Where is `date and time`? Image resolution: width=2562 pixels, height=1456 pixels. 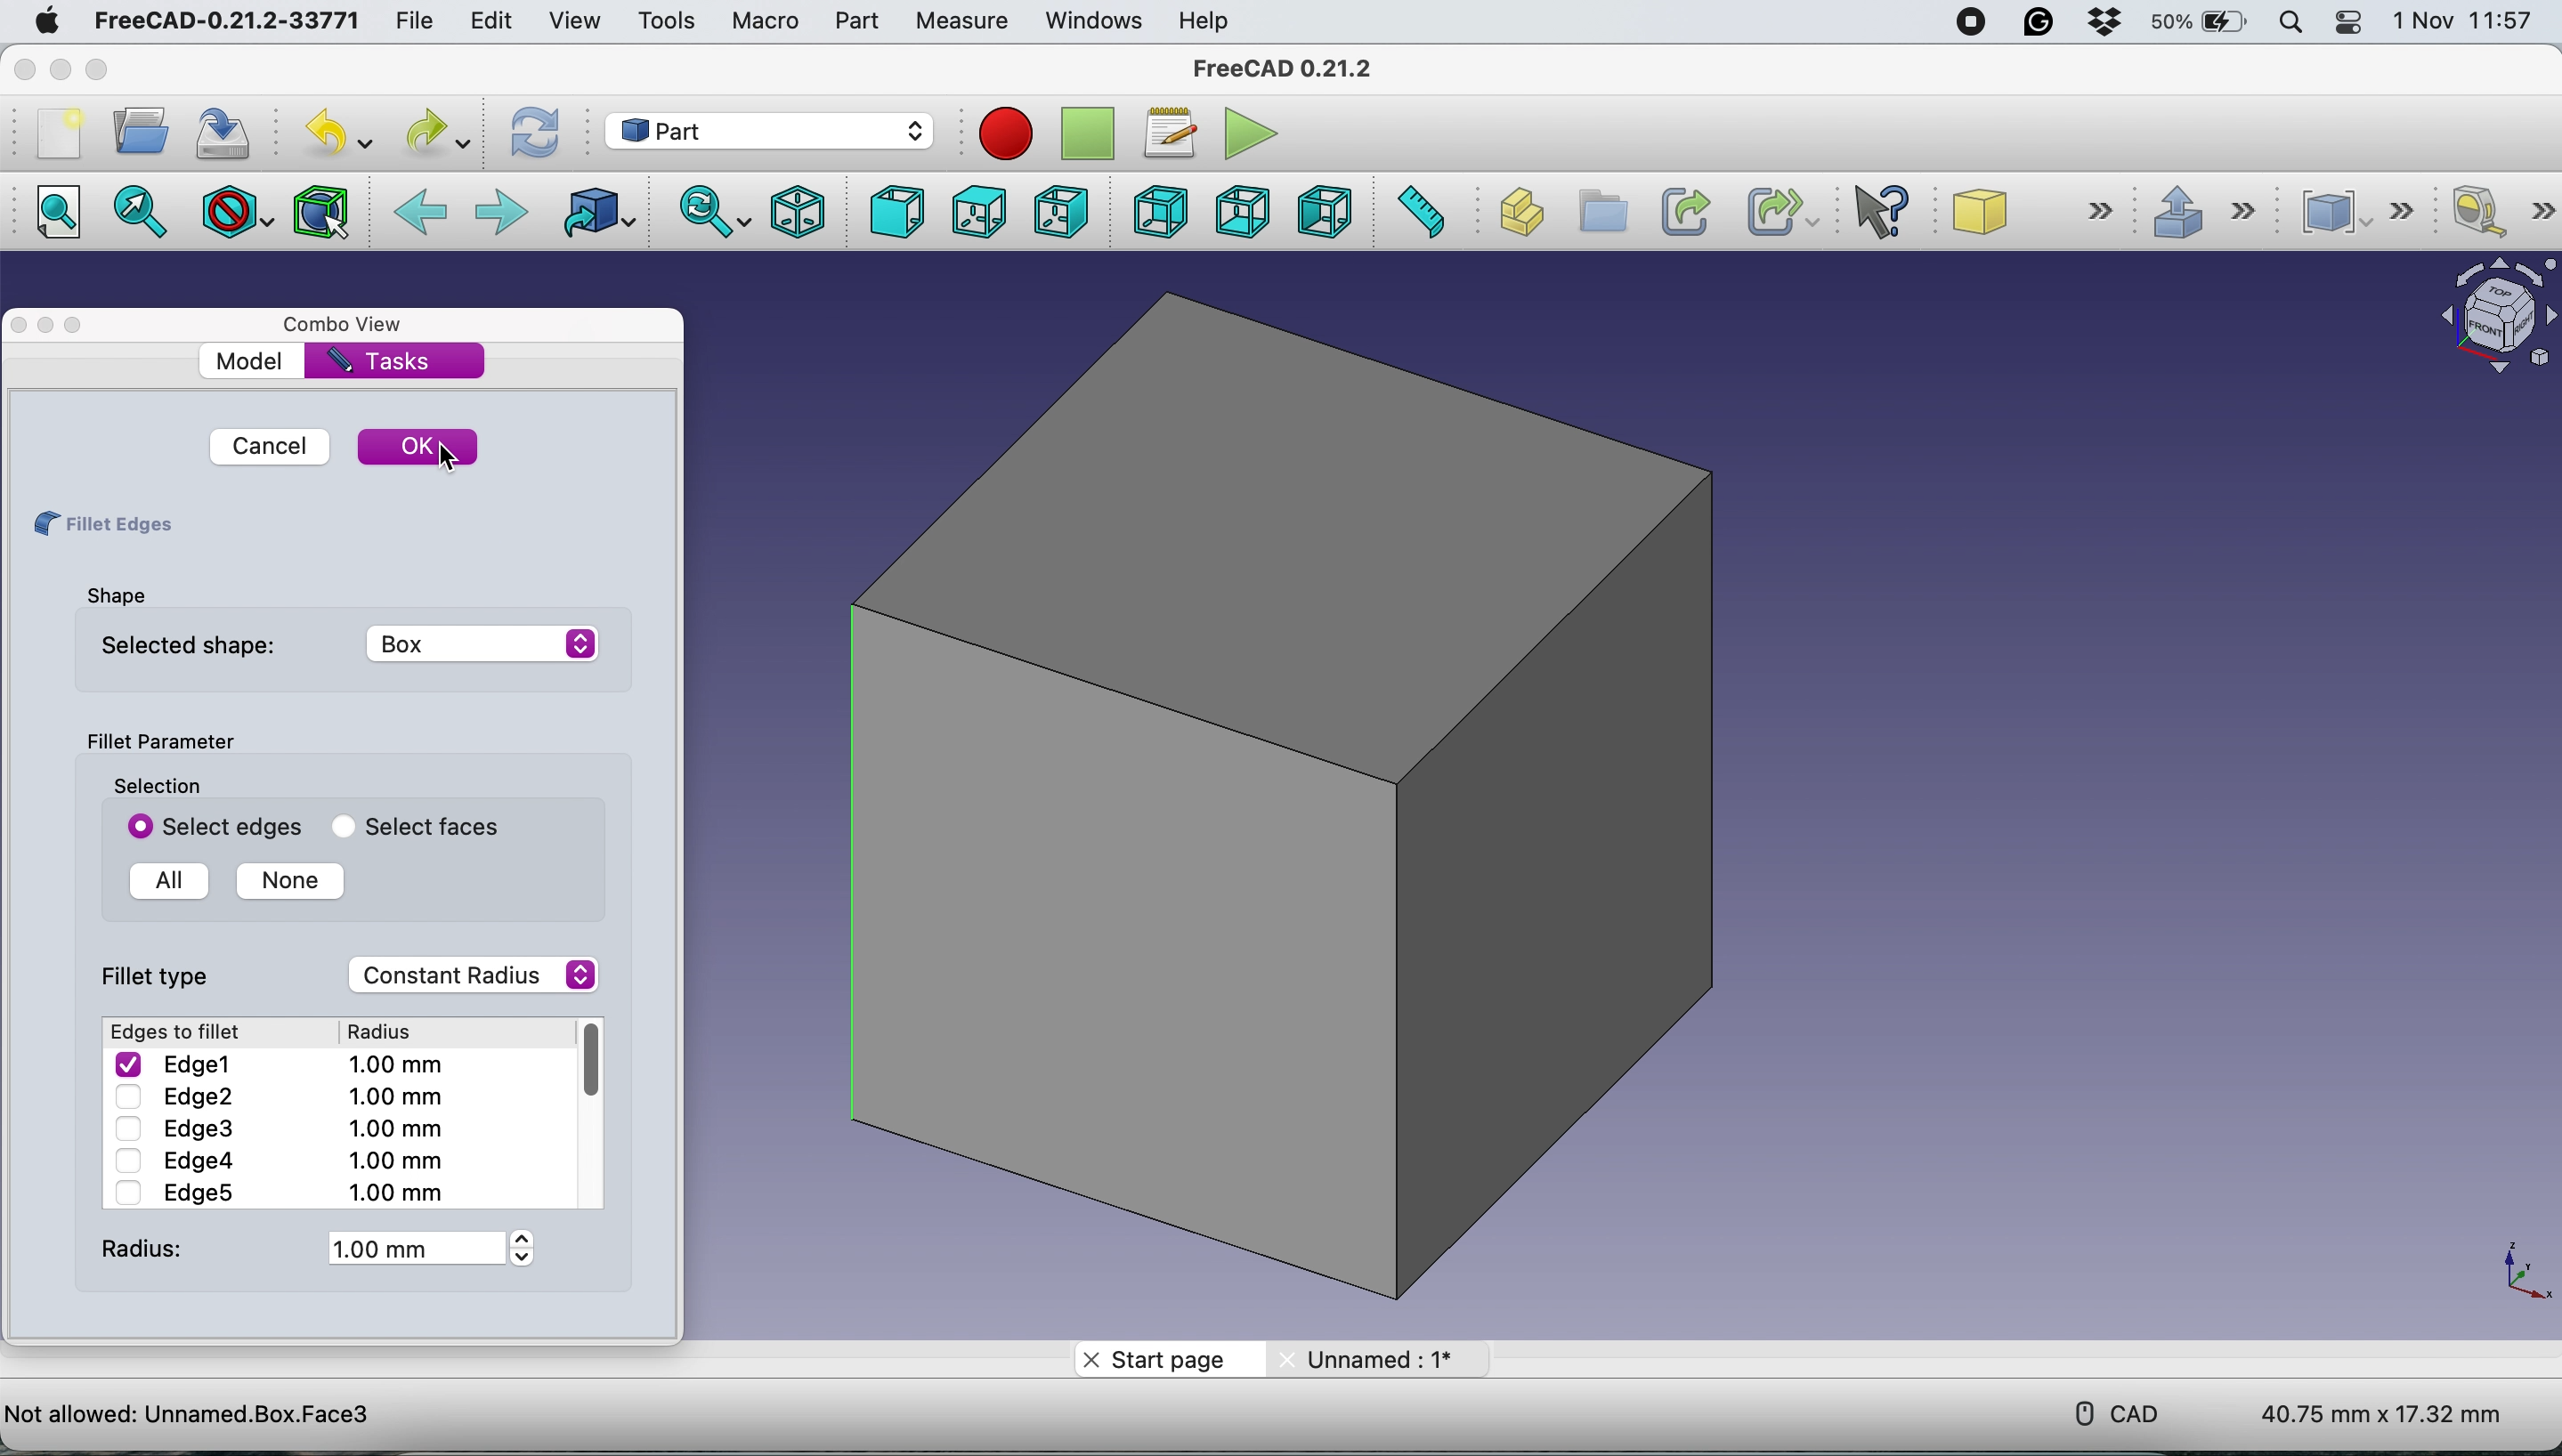 date and time is located at coordinates (2465, 21).